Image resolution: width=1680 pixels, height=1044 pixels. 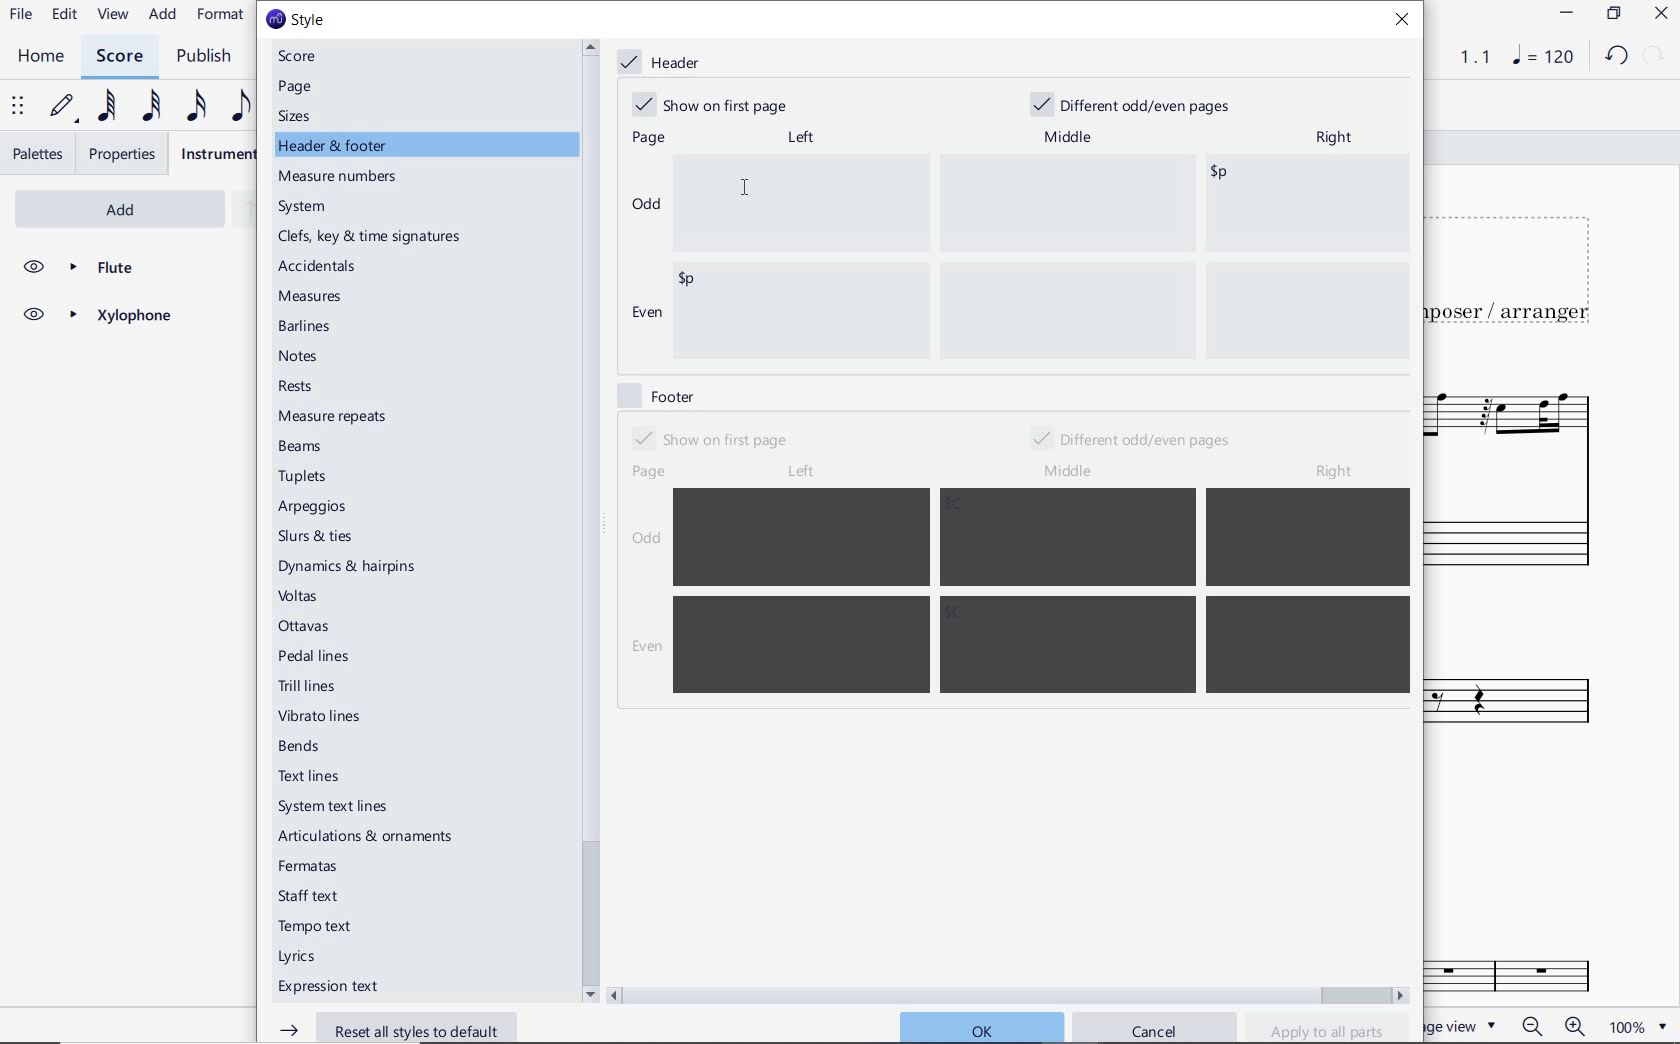 I want to click on different odd/even pages, so click(x=1138, y=102).